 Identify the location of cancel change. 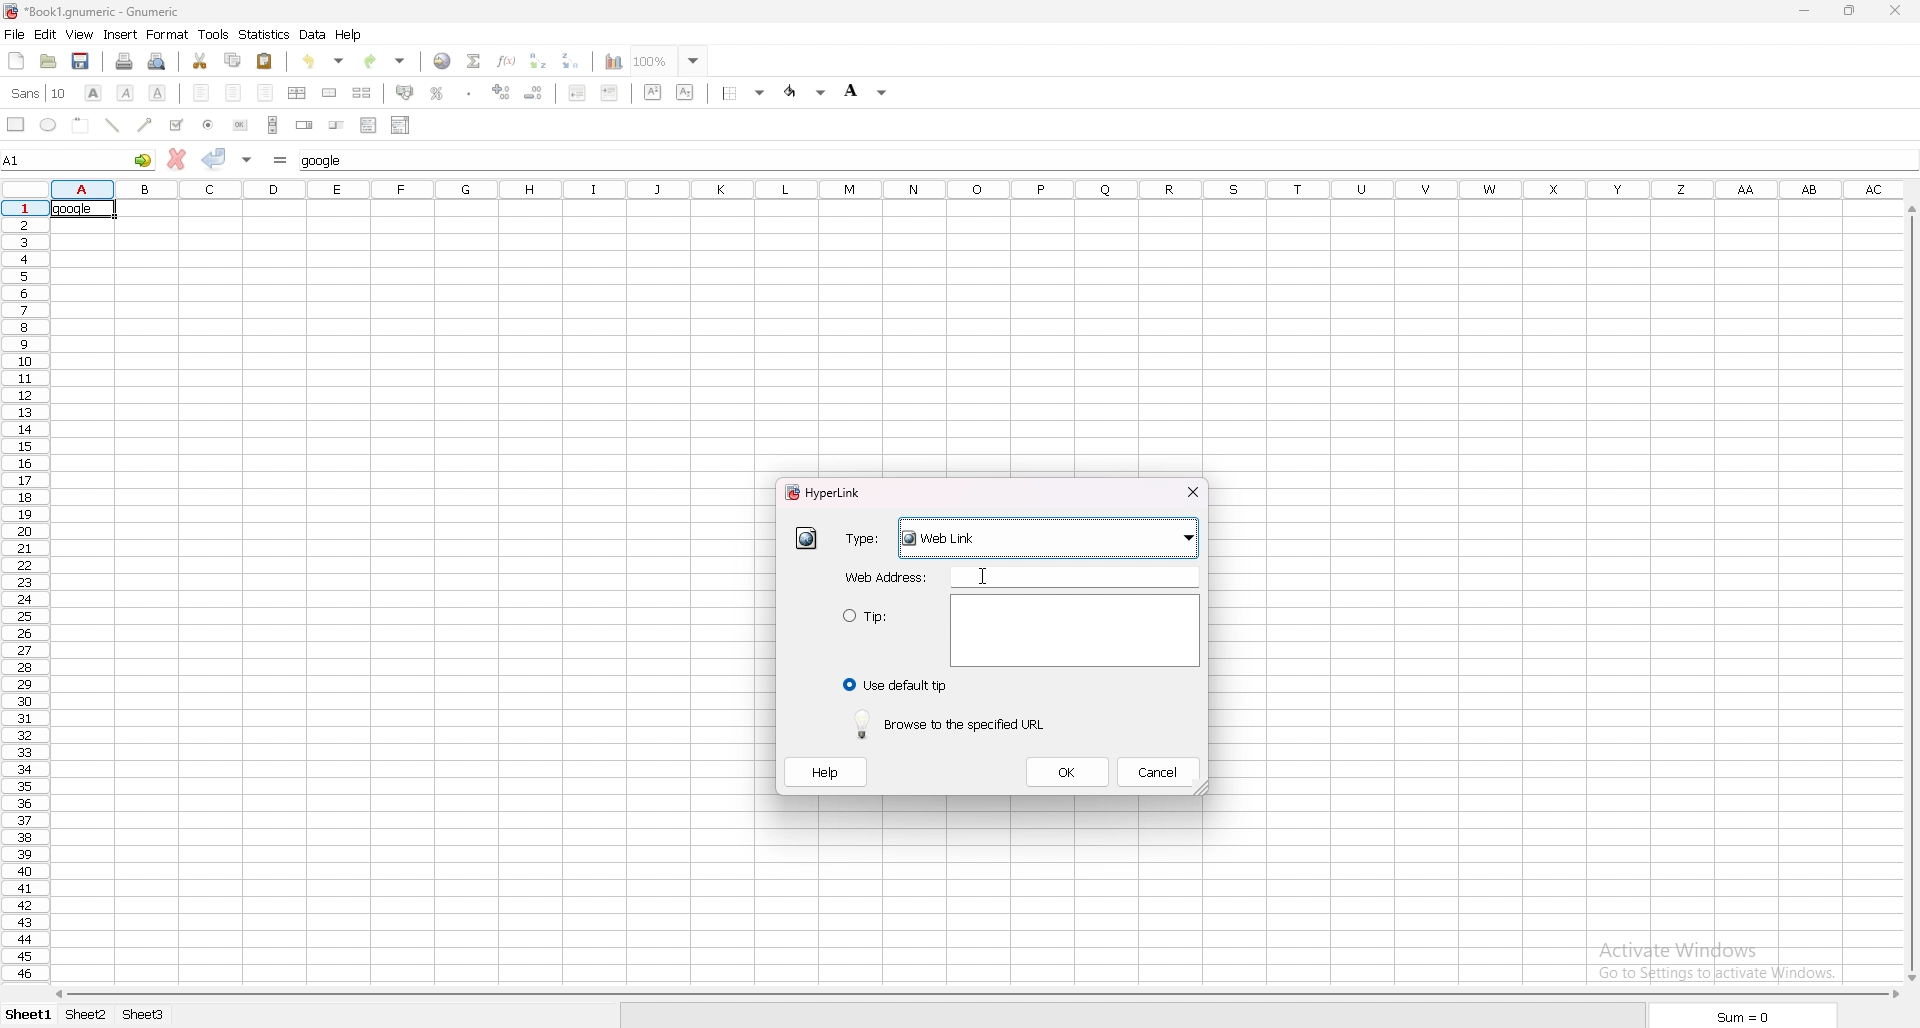
(177, 159).